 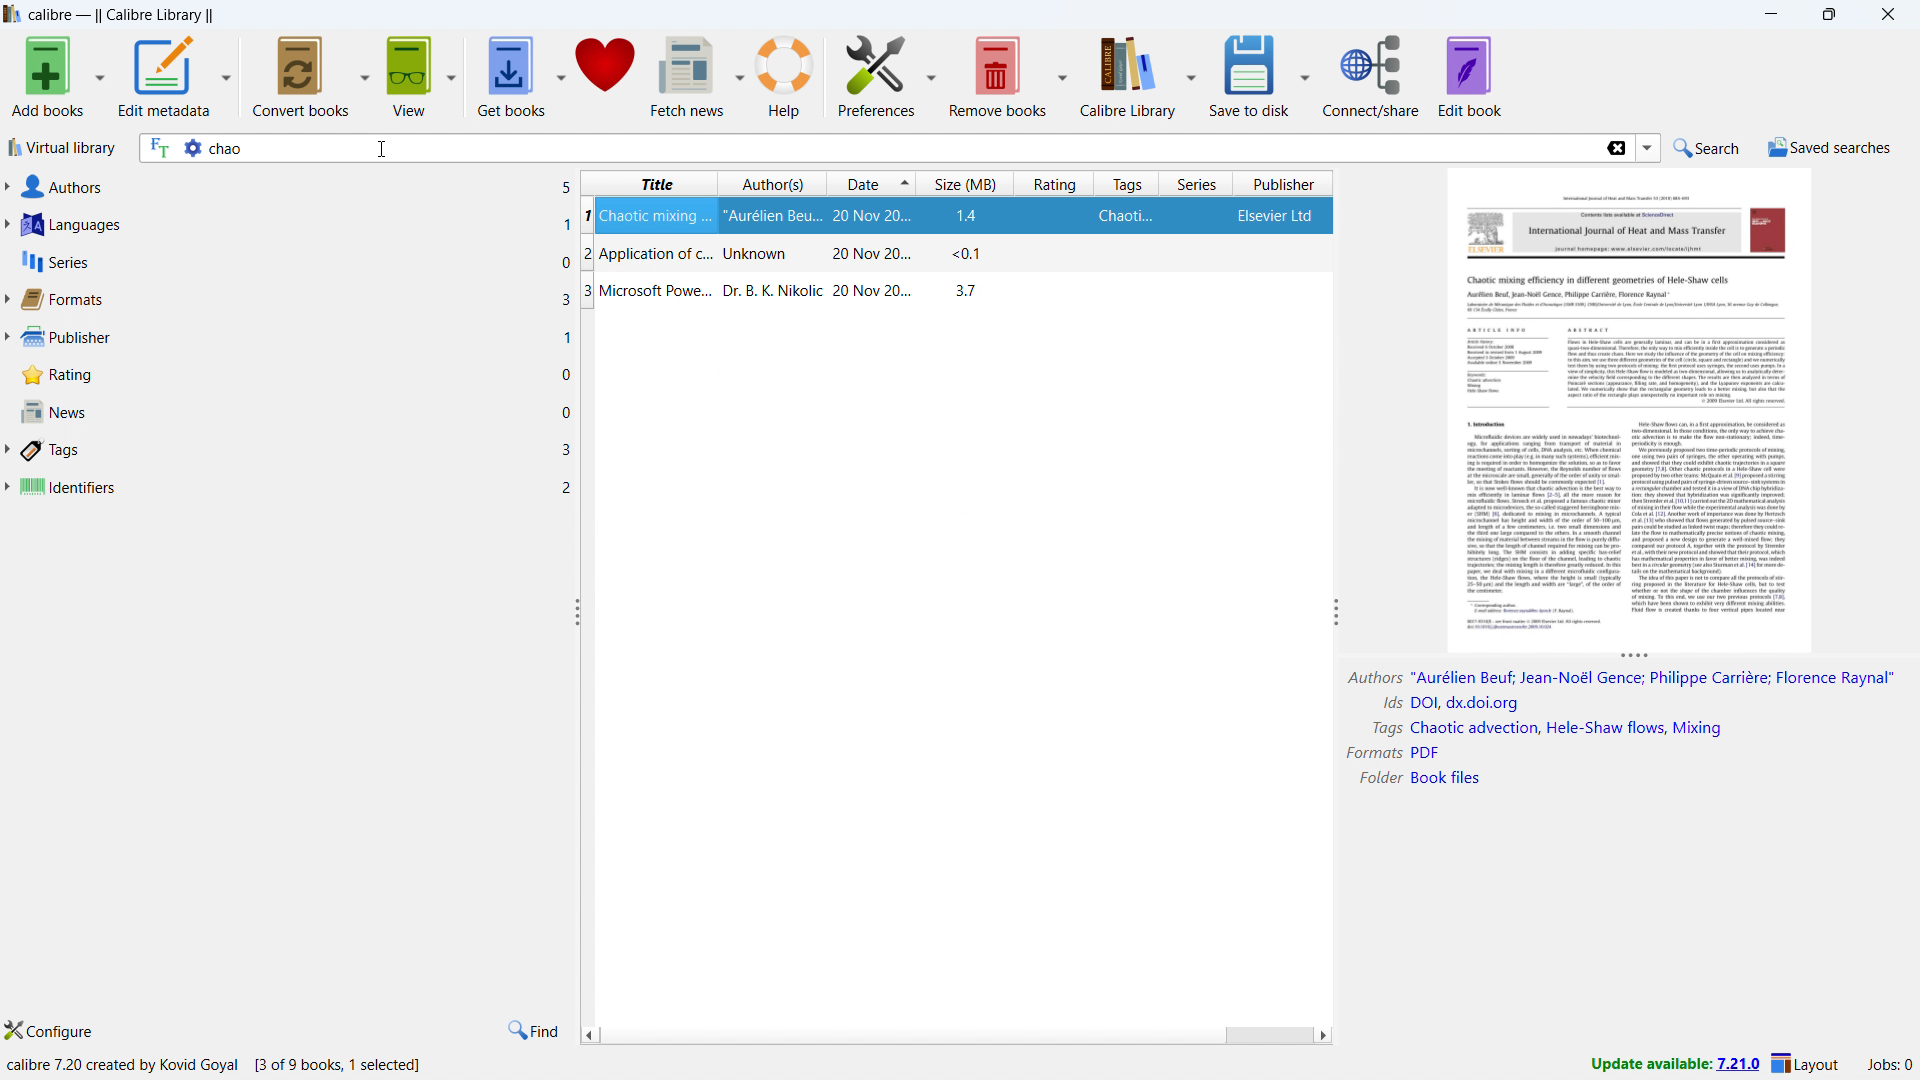 I want to click on scroll left, so click(x=590, y=1036).